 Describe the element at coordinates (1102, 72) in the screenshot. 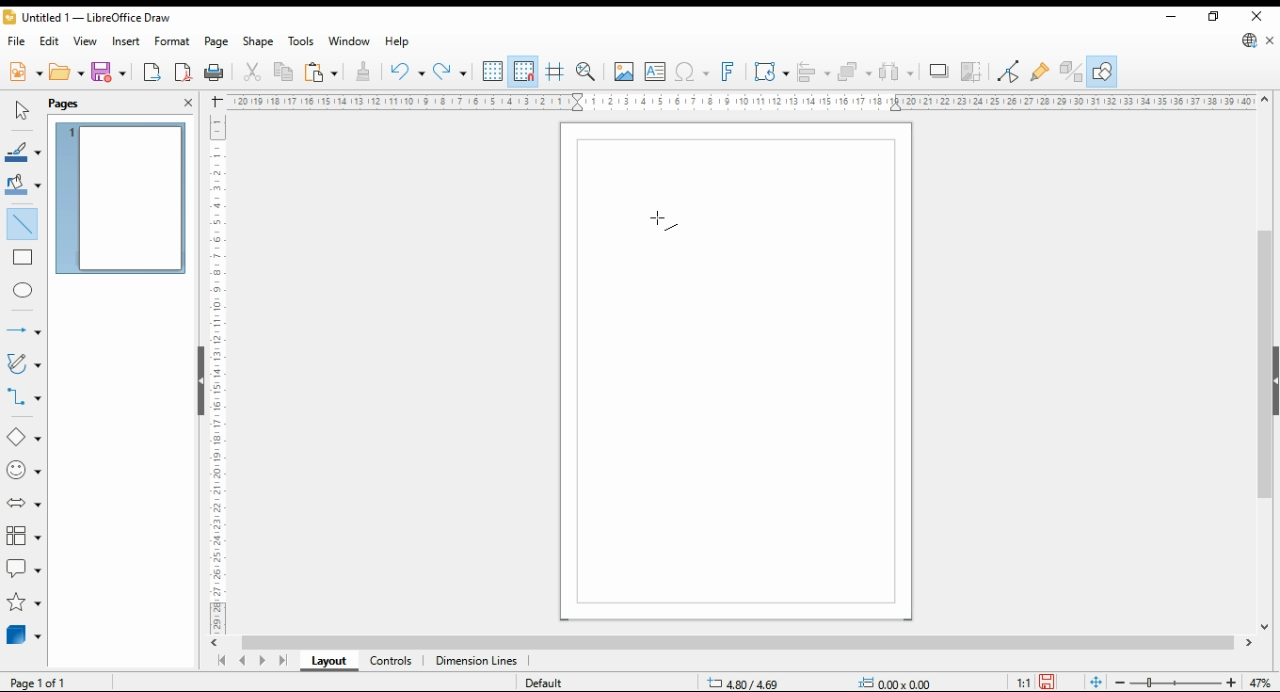

I see `show draw functions` at that location.